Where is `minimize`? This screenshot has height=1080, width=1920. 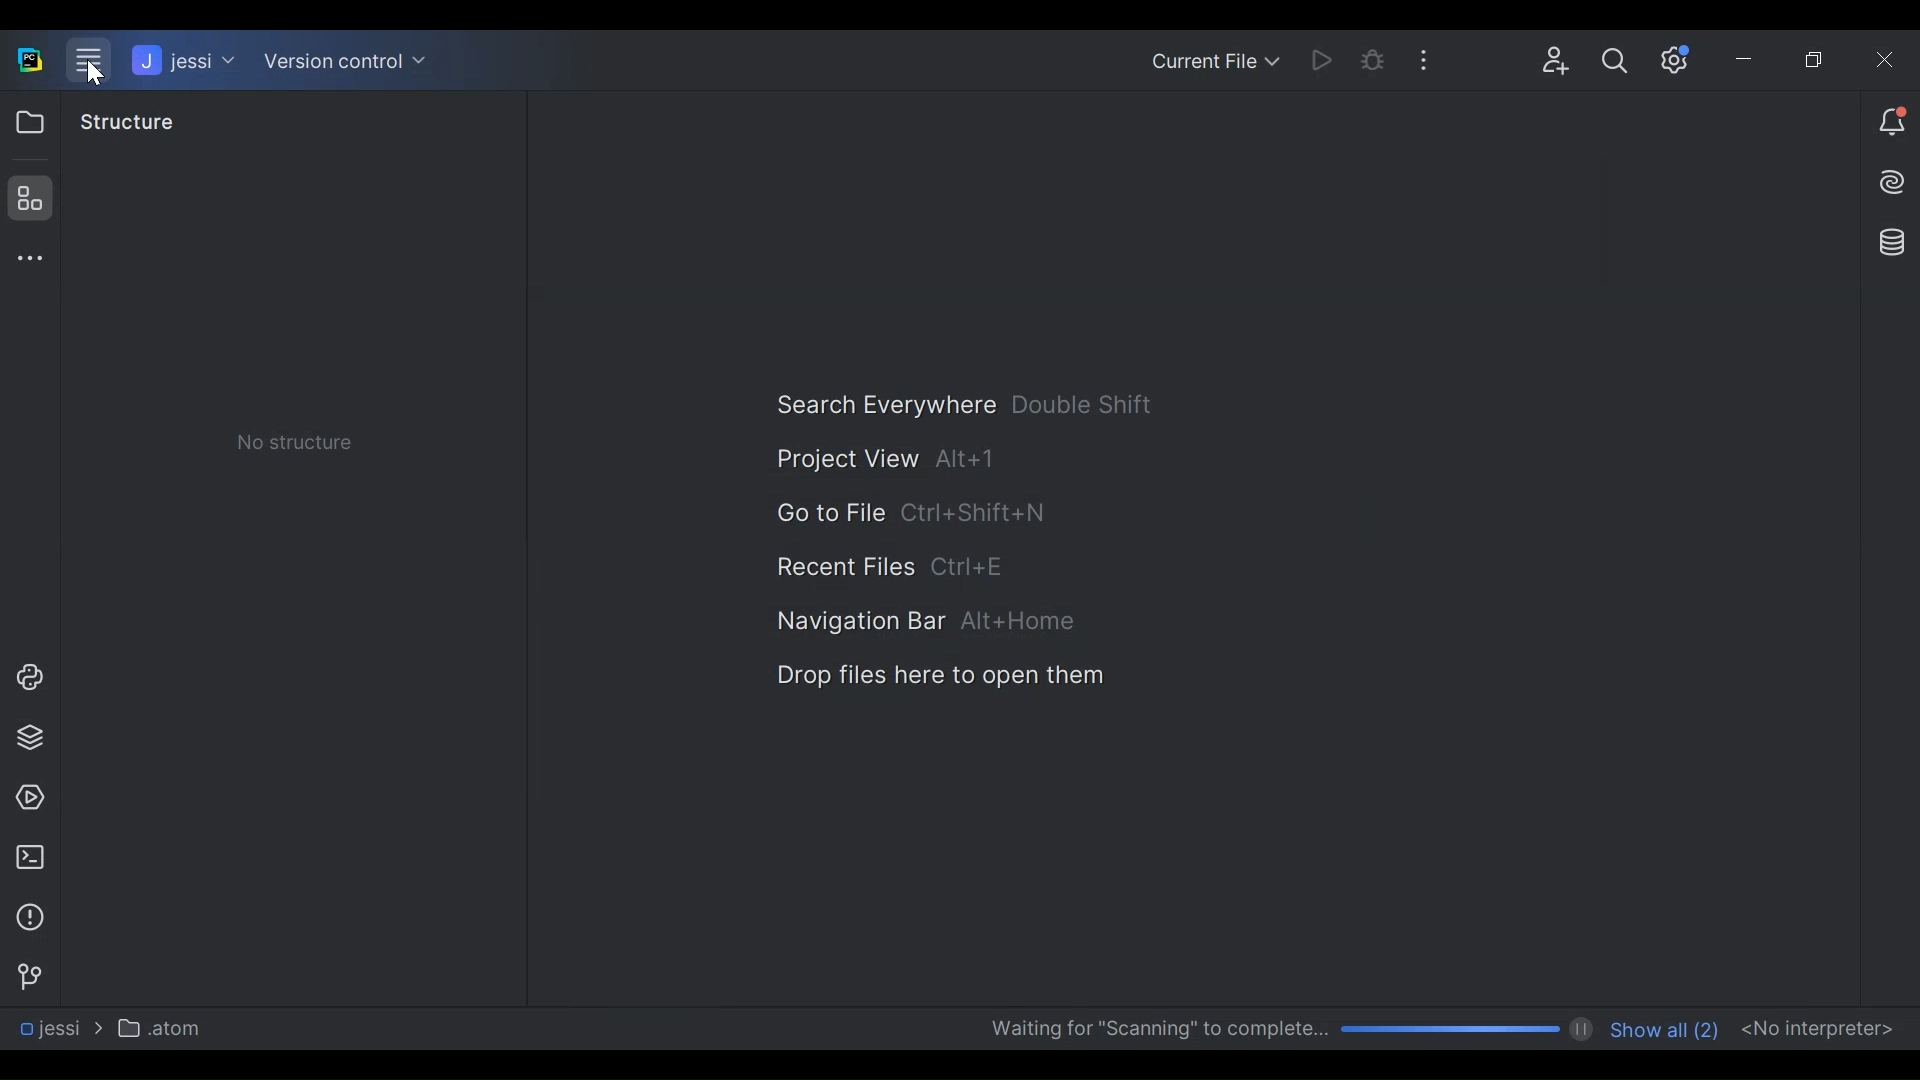 minimize is located at coordinates (1747, 59).